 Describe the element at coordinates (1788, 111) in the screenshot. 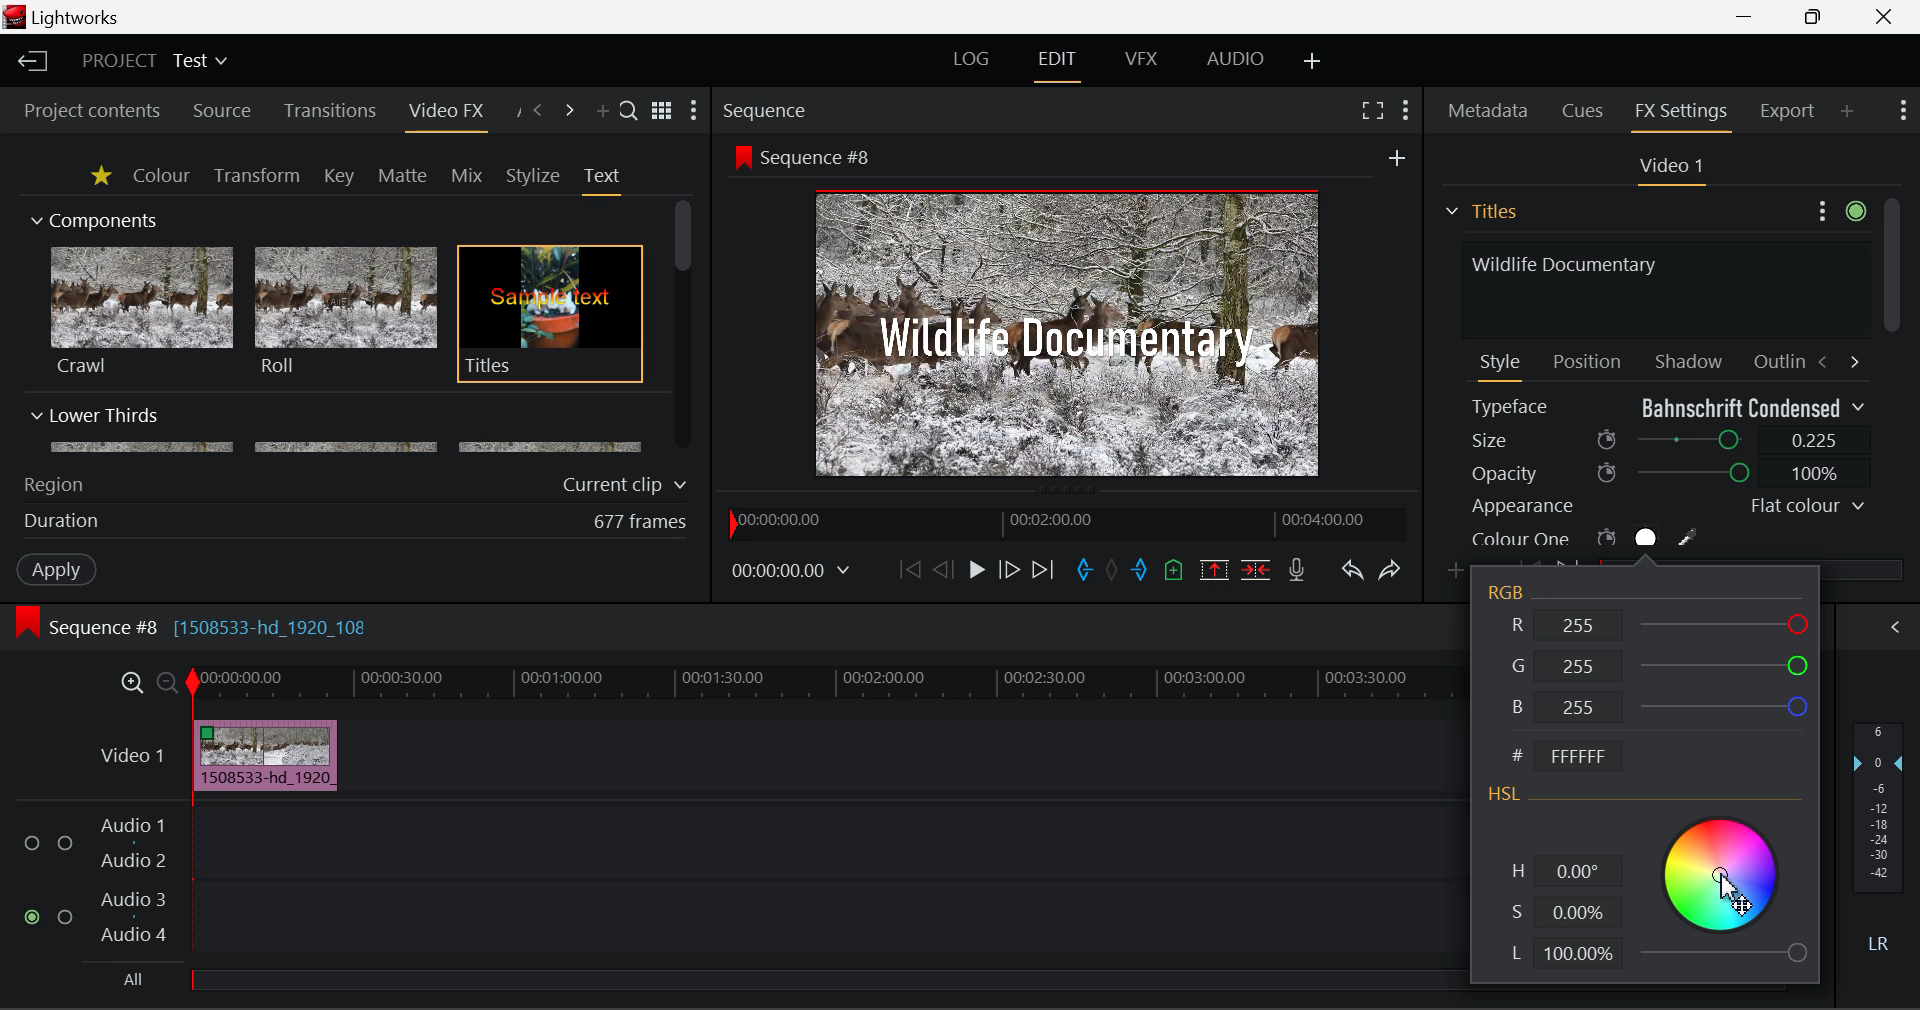

I see `Export` at that location.